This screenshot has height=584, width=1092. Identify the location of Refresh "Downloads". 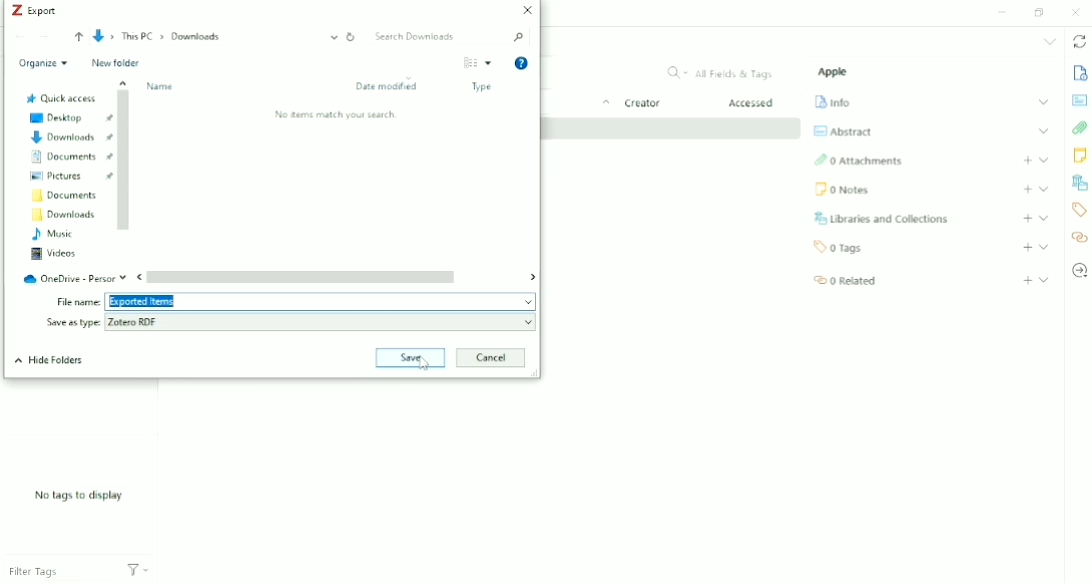
(352, 36).